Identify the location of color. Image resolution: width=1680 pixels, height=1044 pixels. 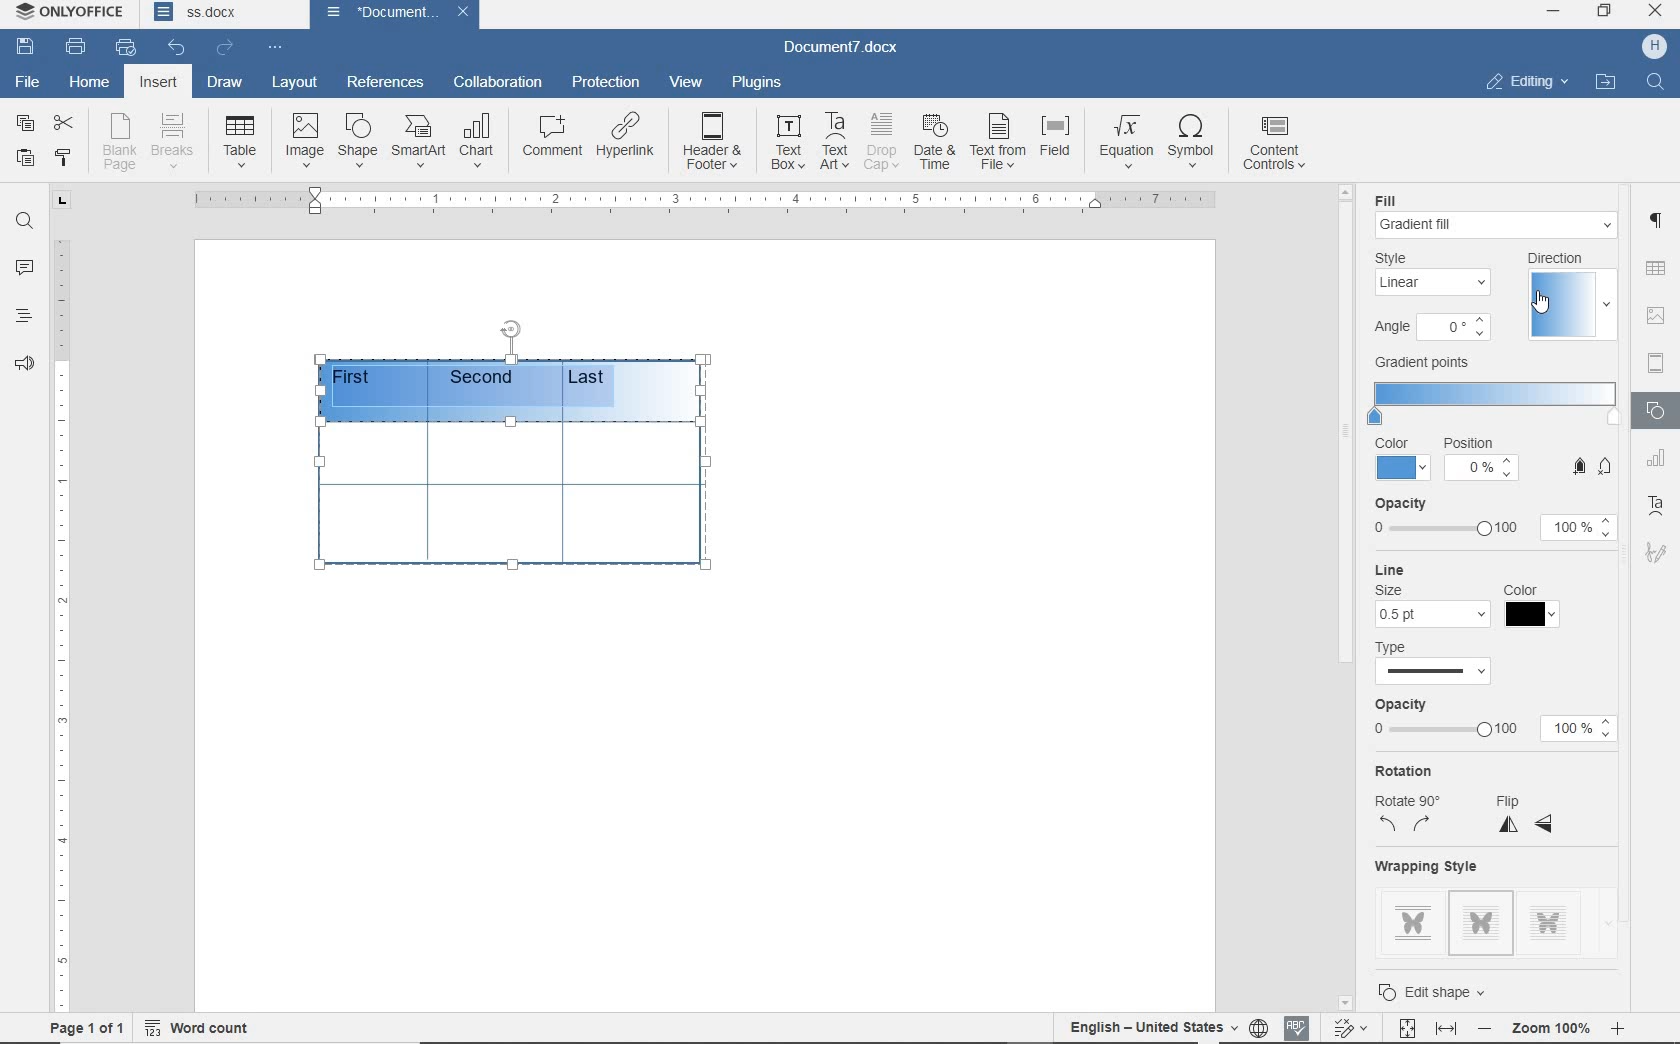
(1397, 441).